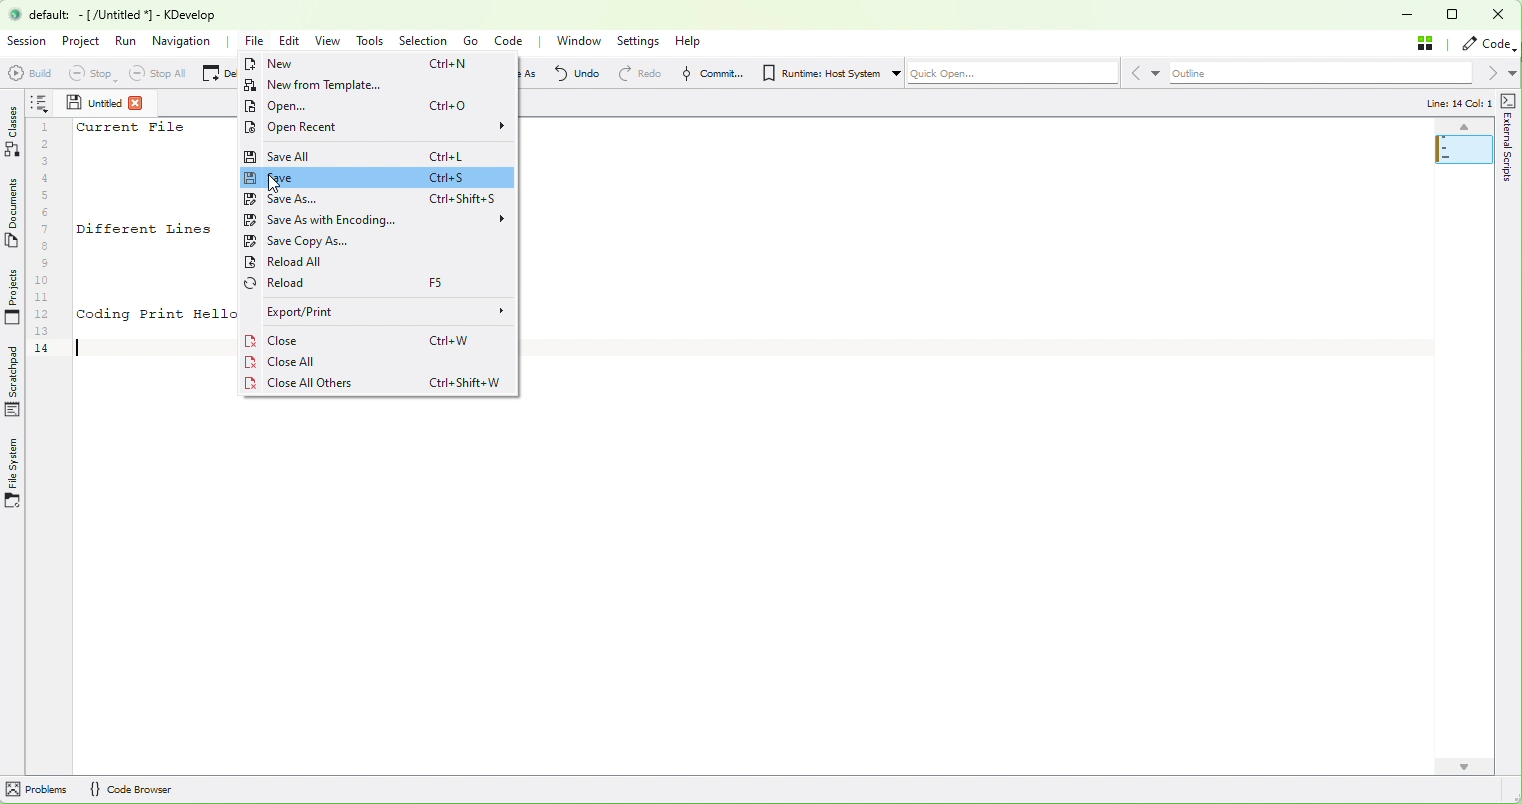  Describe the element at coordinates (284, 361) in the screenshot. I see `Close all` at that location.